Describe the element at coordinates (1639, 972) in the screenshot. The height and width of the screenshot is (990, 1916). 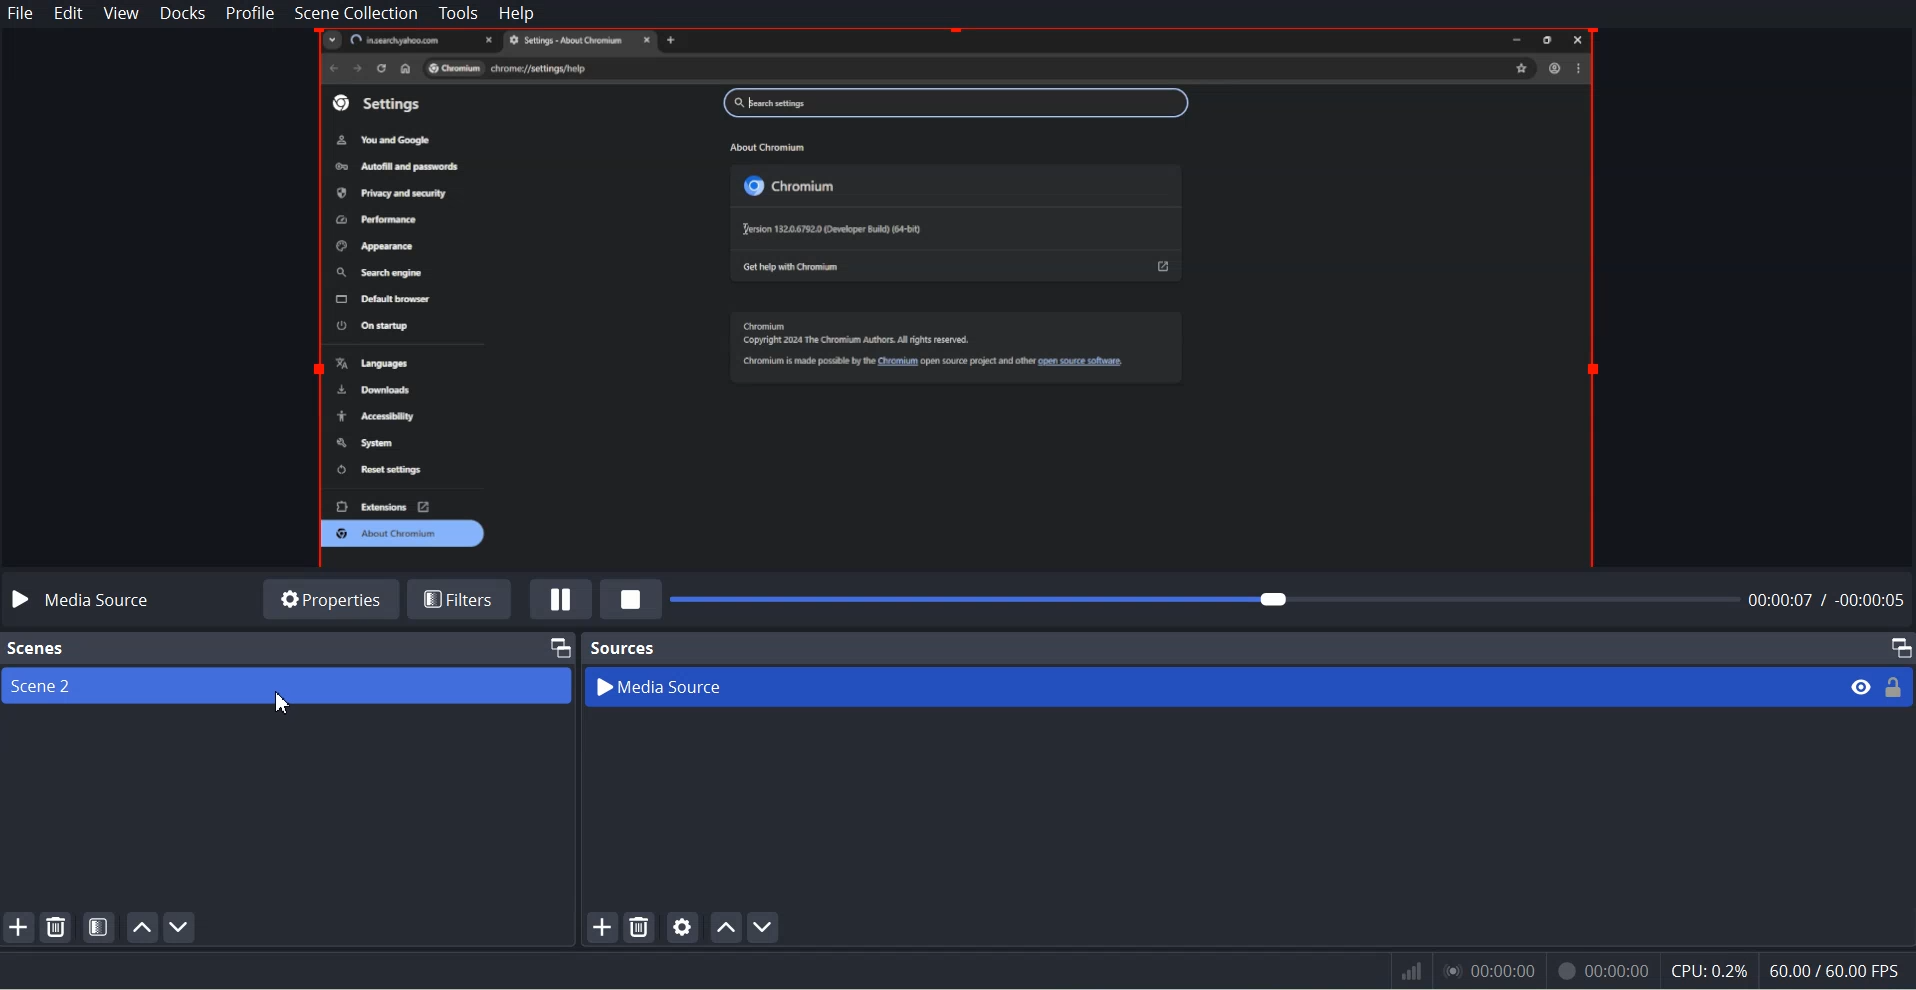
I see `Information Display` at that location.